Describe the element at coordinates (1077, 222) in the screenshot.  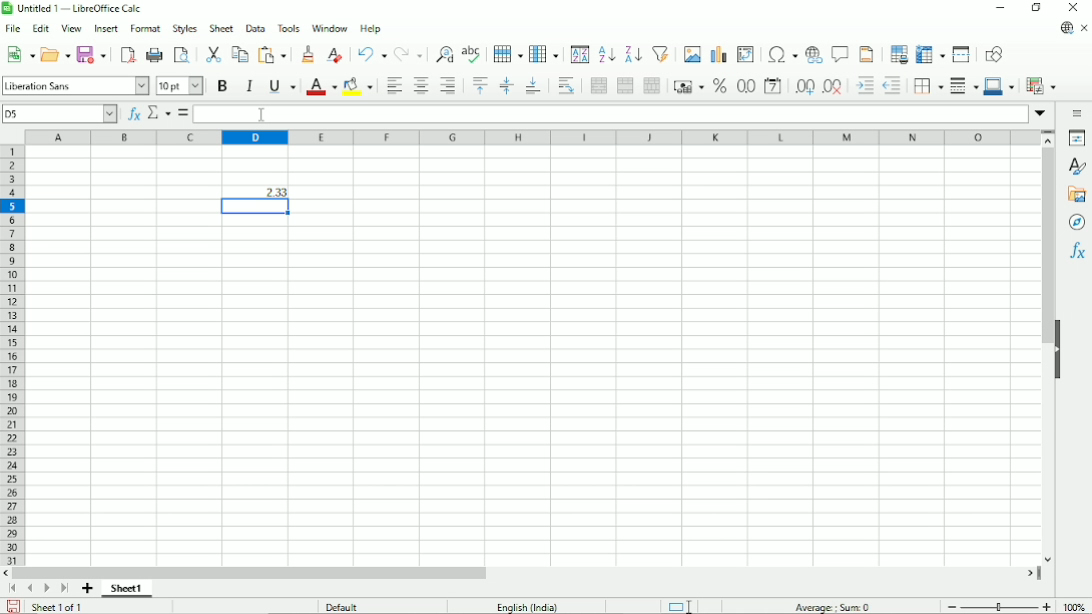
I see `Navigator` at that location.